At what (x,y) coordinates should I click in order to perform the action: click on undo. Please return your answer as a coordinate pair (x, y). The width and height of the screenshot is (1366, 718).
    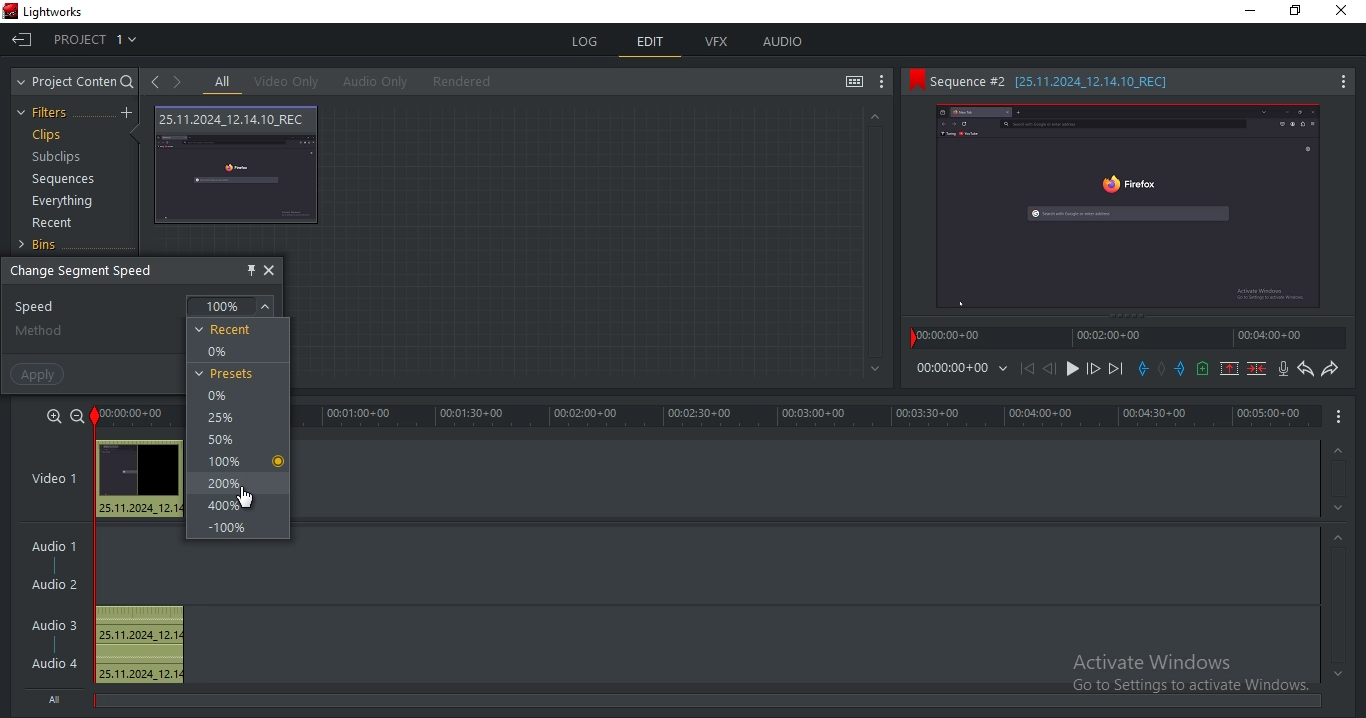
    Looking at the image, I should click on (1303, 369).